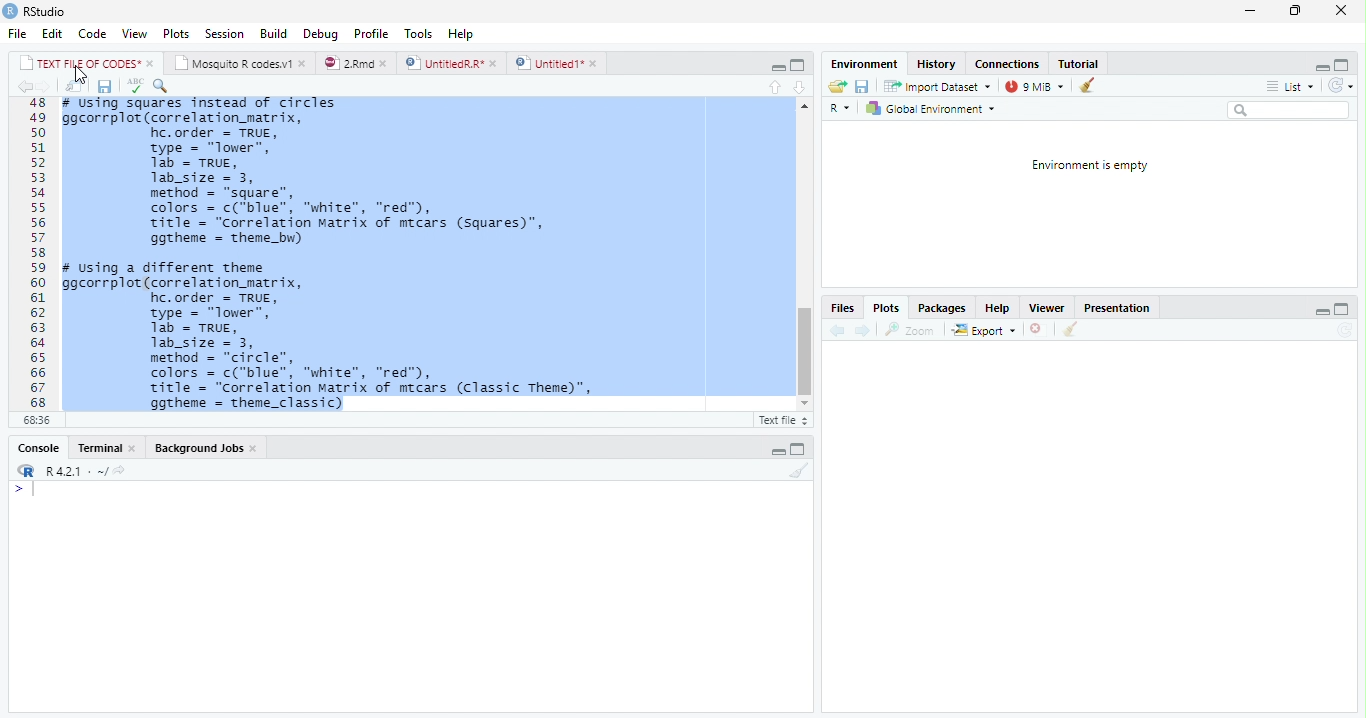 The image size is (1366, 718). Describe the element at coordinates (74, 86) in the screenshot. I see `show in new window` at that location.